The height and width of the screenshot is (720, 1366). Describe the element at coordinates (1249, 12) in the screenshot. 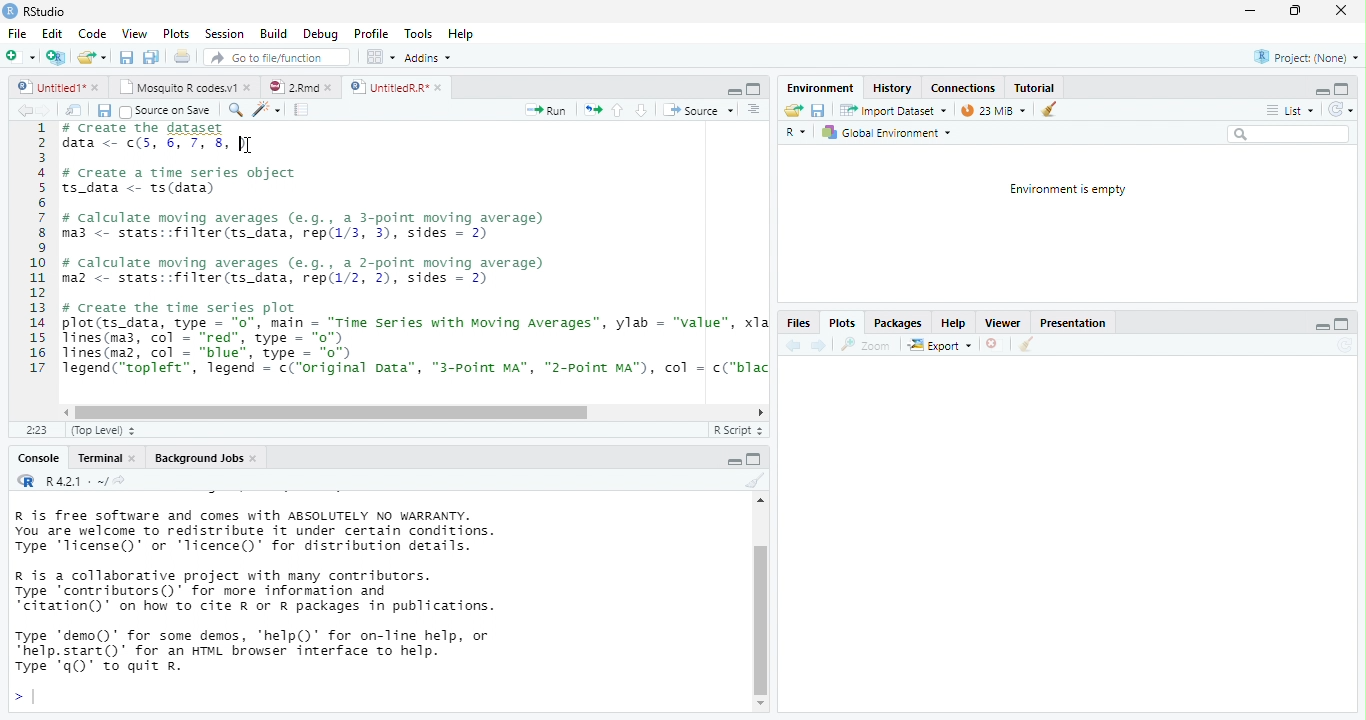

I see `minimize` at that location.